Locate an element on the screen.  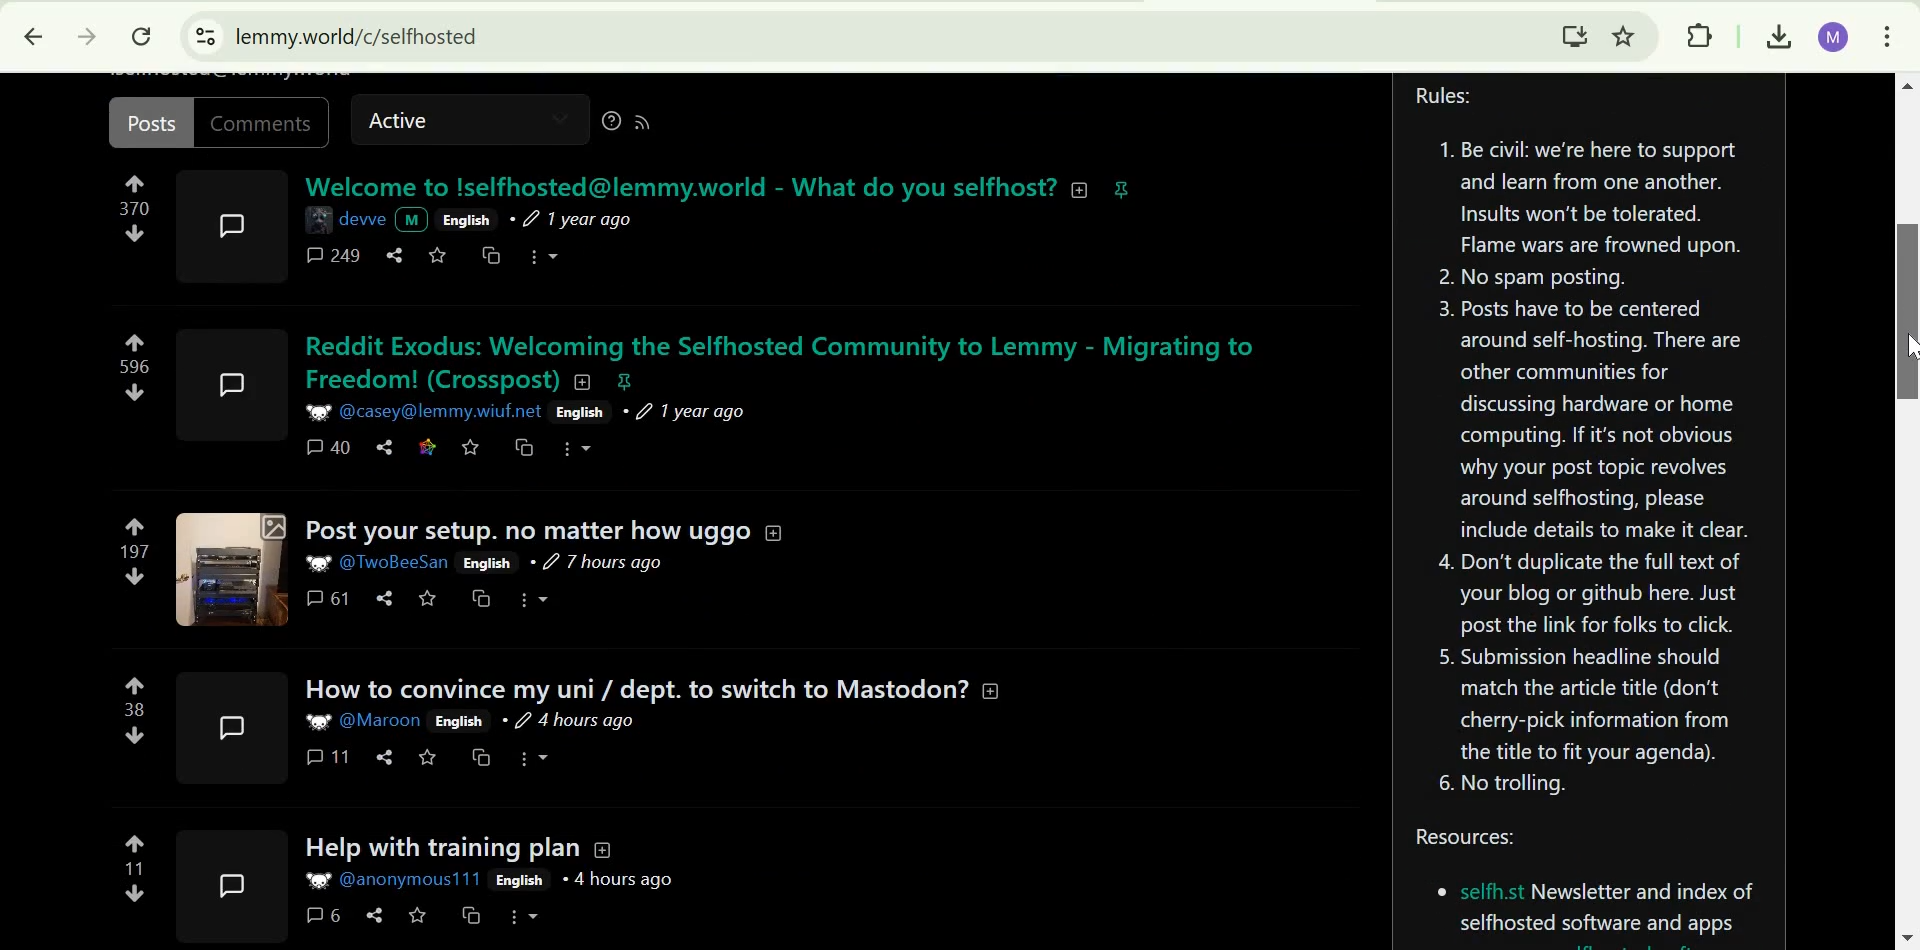
1 year ago is located at coordinates (690, 412).